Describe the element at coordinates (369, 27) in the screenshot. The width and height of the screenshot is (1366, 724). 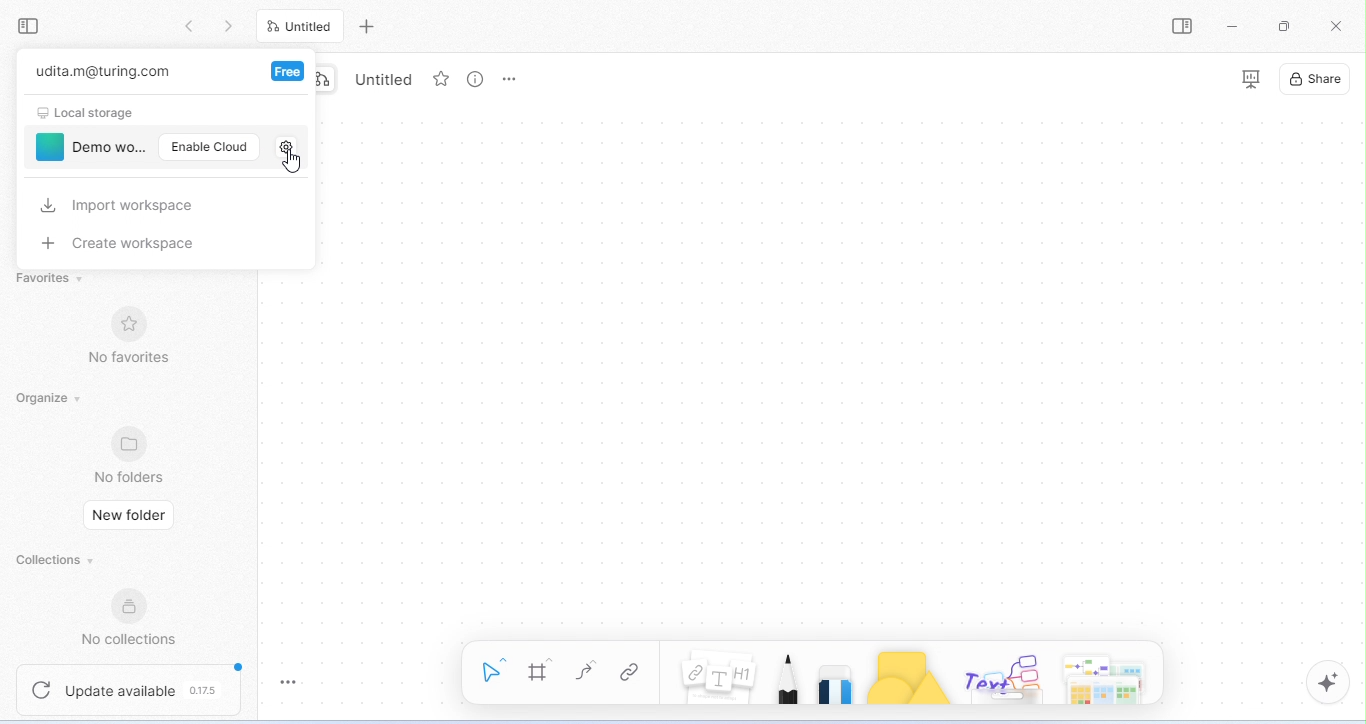
I see `add new tab` at that location.